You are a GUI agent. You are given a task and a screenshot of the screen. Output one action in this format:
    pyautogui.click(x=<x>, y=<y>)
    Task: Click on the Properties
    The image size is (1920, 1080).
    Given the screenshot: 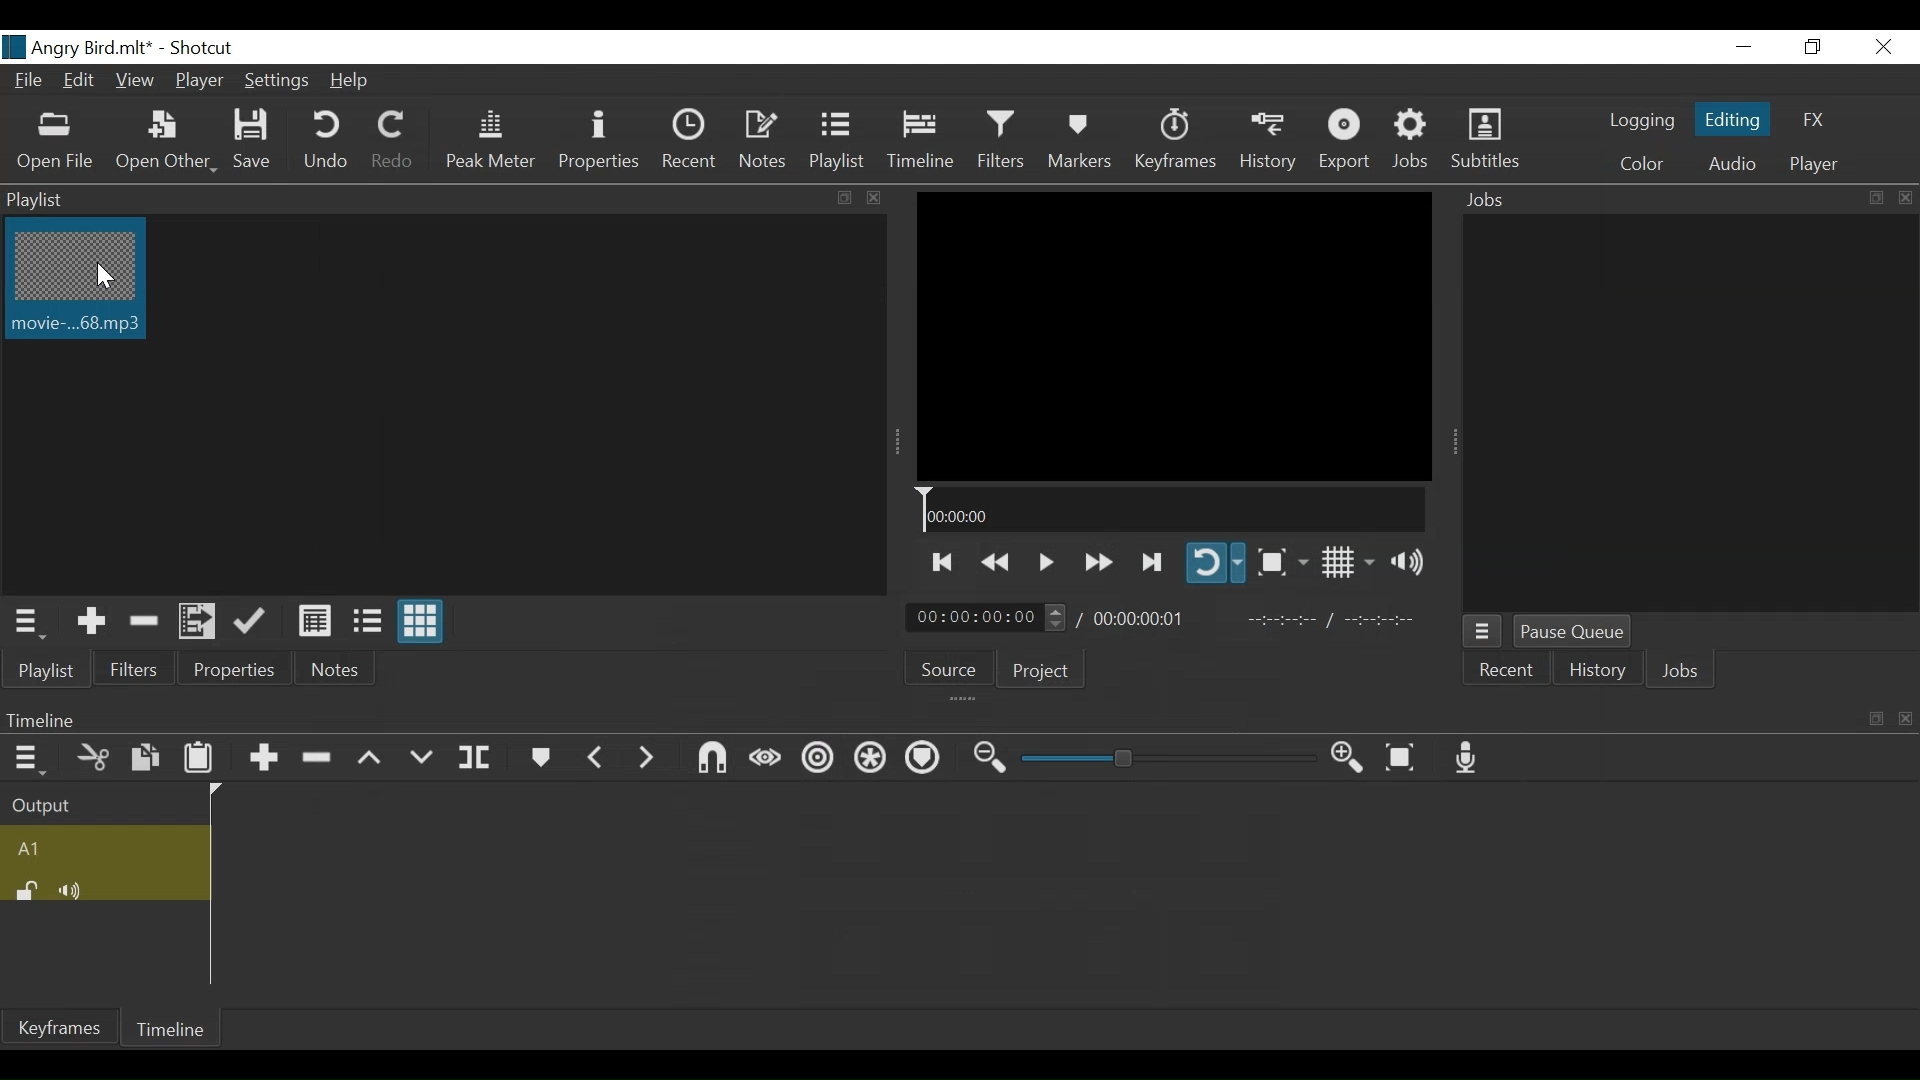 What is the action you would take?
    pyautogui.click(x=602, y=139)
    